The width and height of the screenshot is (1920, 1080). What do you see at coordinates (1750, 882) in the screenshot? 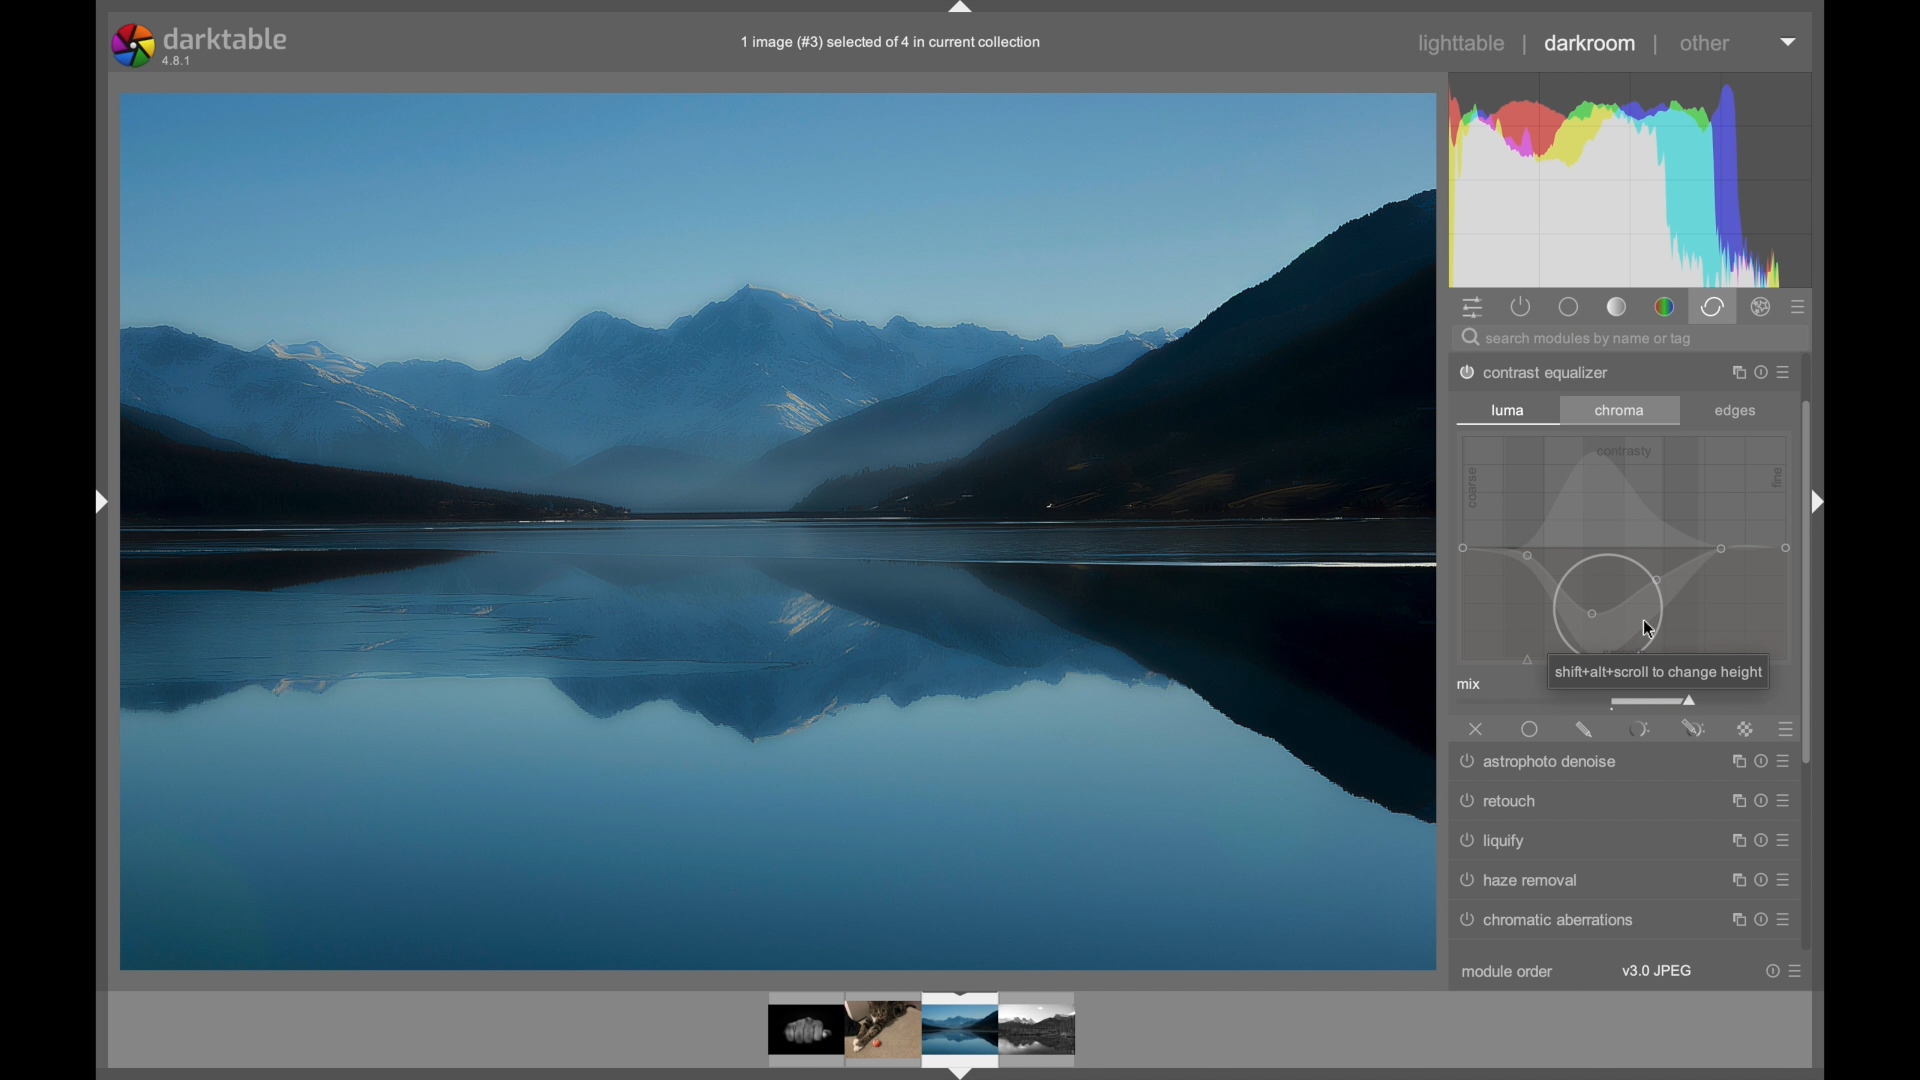
I see `more options` at bounding box center [1750, 882].